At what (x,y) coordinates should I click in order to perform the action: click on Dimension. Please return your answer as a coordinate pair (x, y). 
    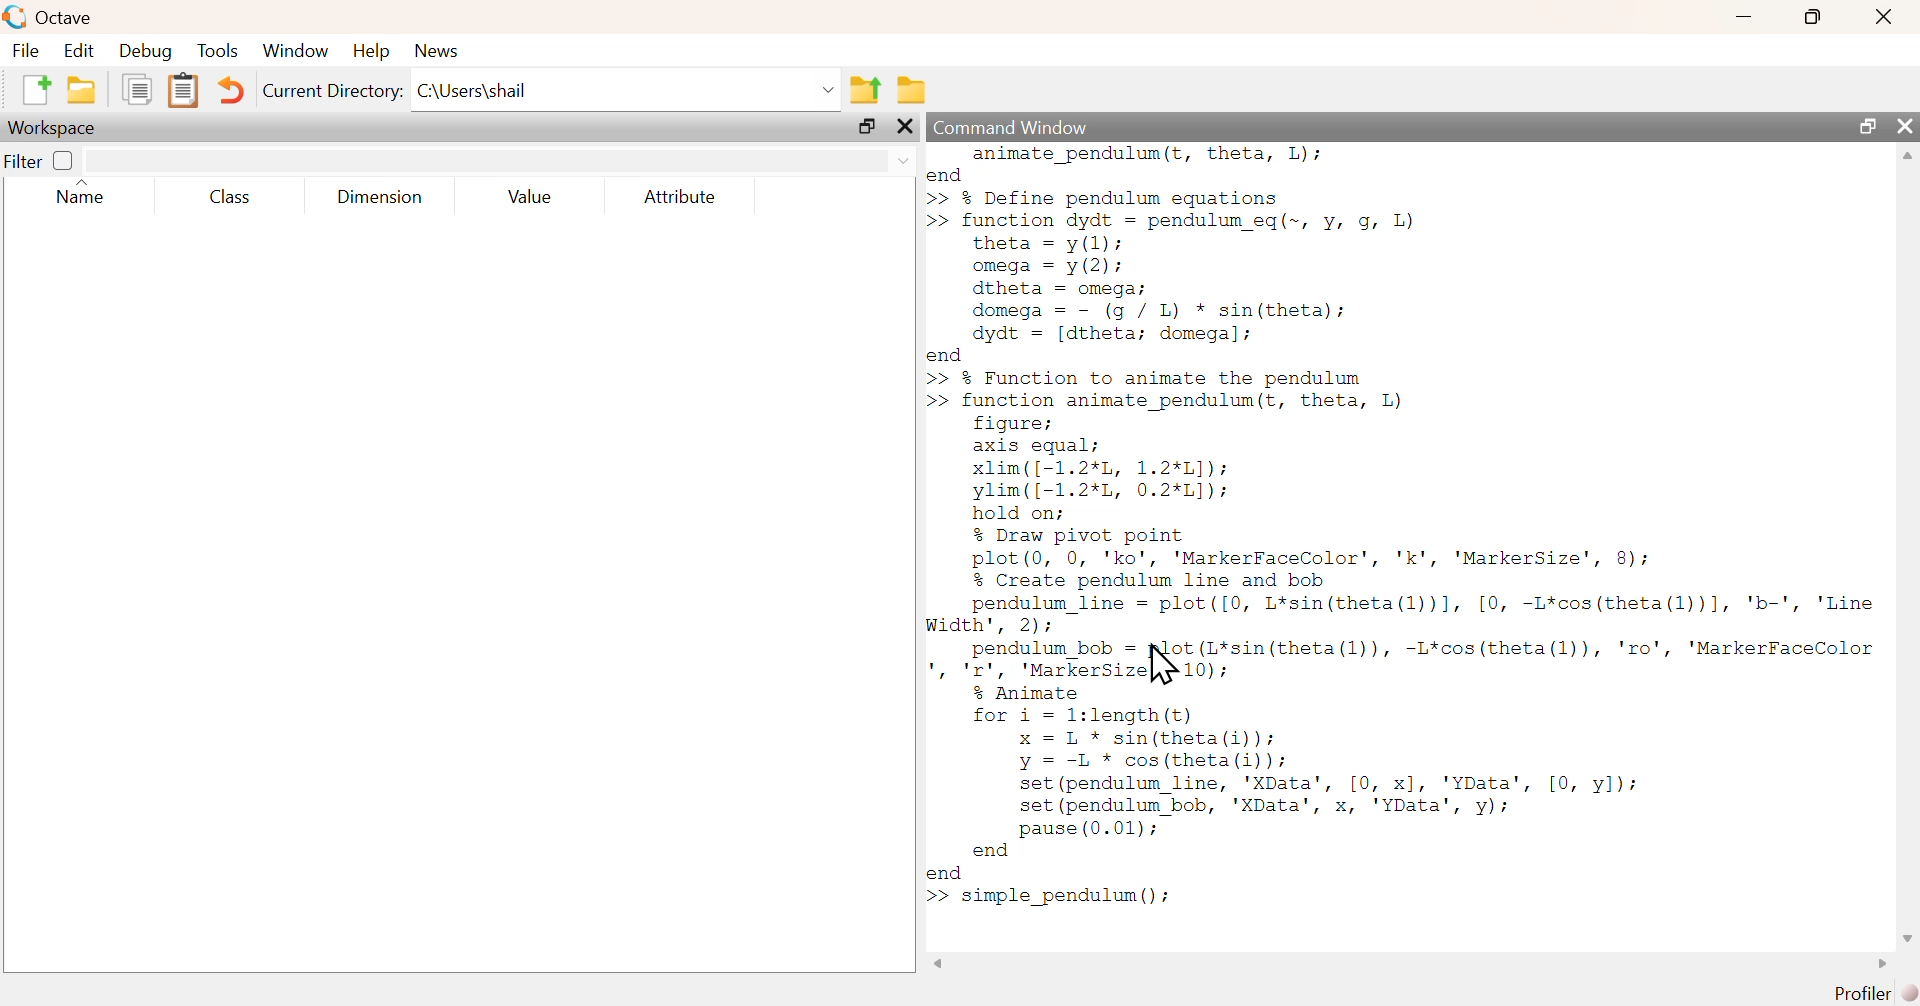
    Looking at the image, I should click on (380, 198).